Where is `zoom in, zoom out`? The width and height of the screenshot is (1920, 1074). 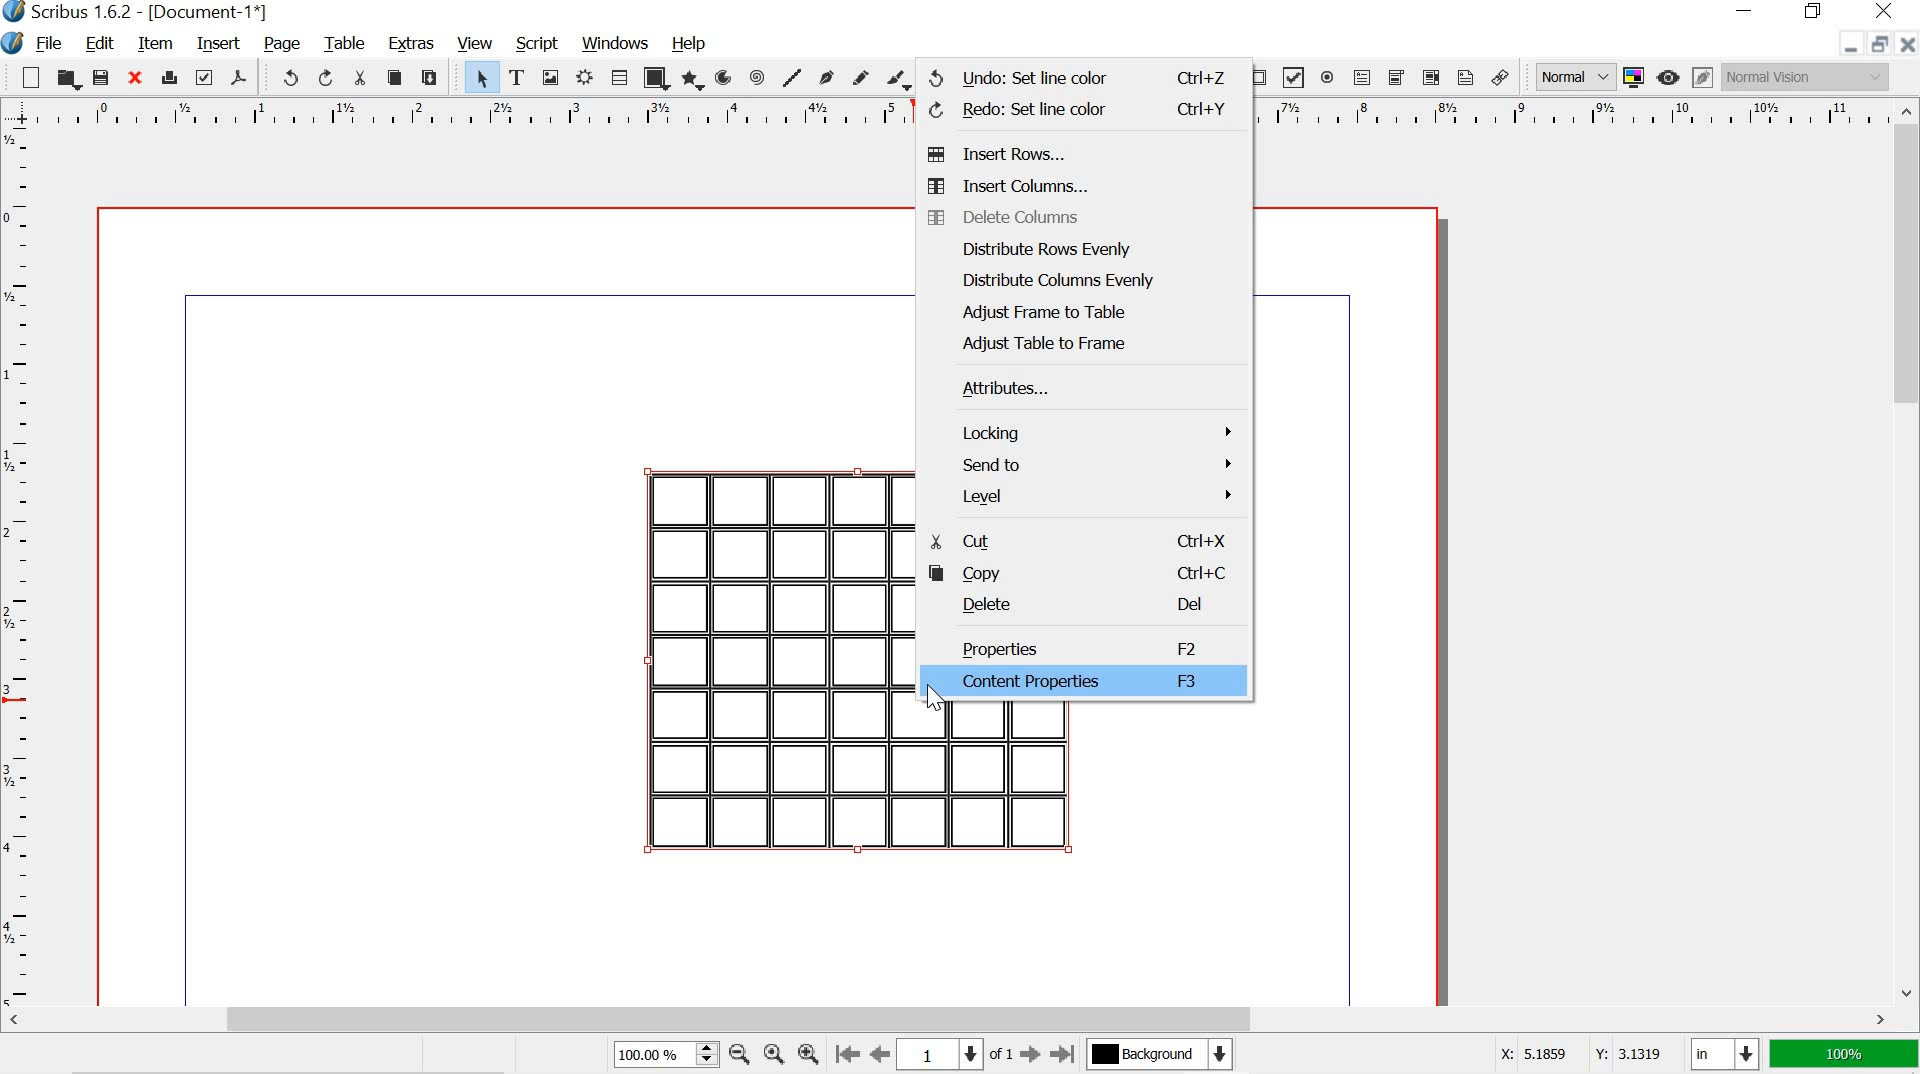
zoom in, zoom out is located at coordinates (705, 1055).